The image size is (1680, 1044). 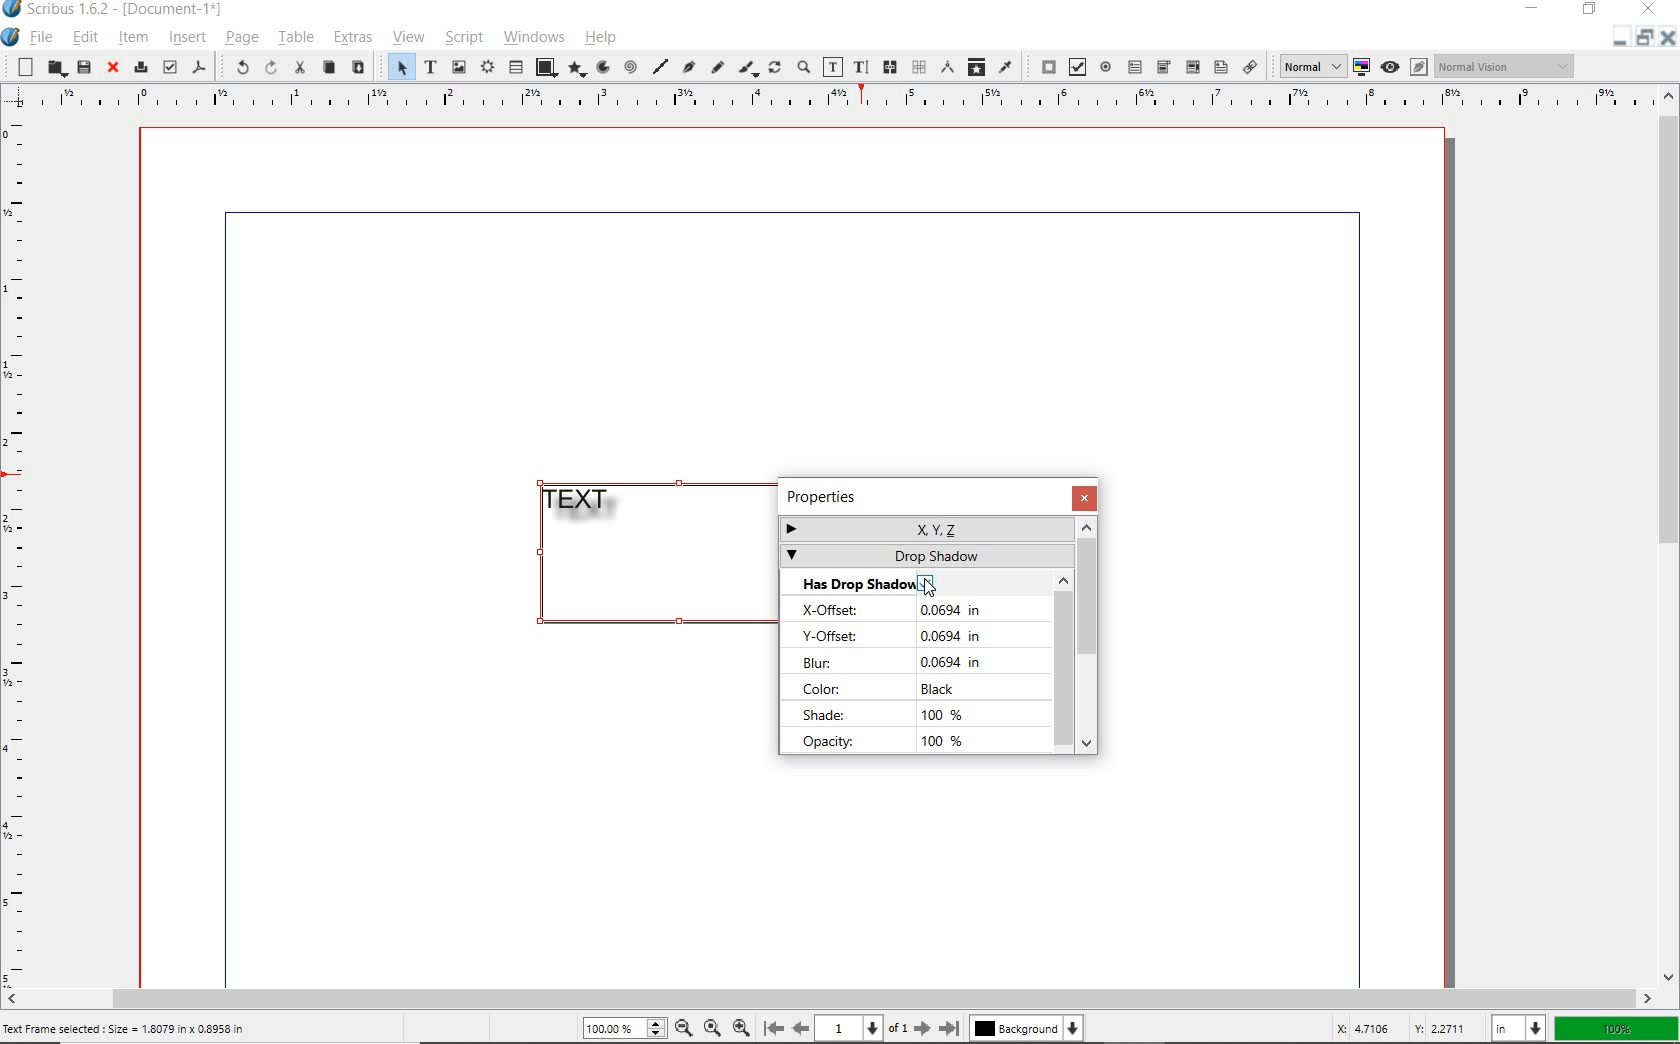 What do you see at coordinates (271, 67) in the screenshot?
I see `redo` at bounding box center [271, 67].